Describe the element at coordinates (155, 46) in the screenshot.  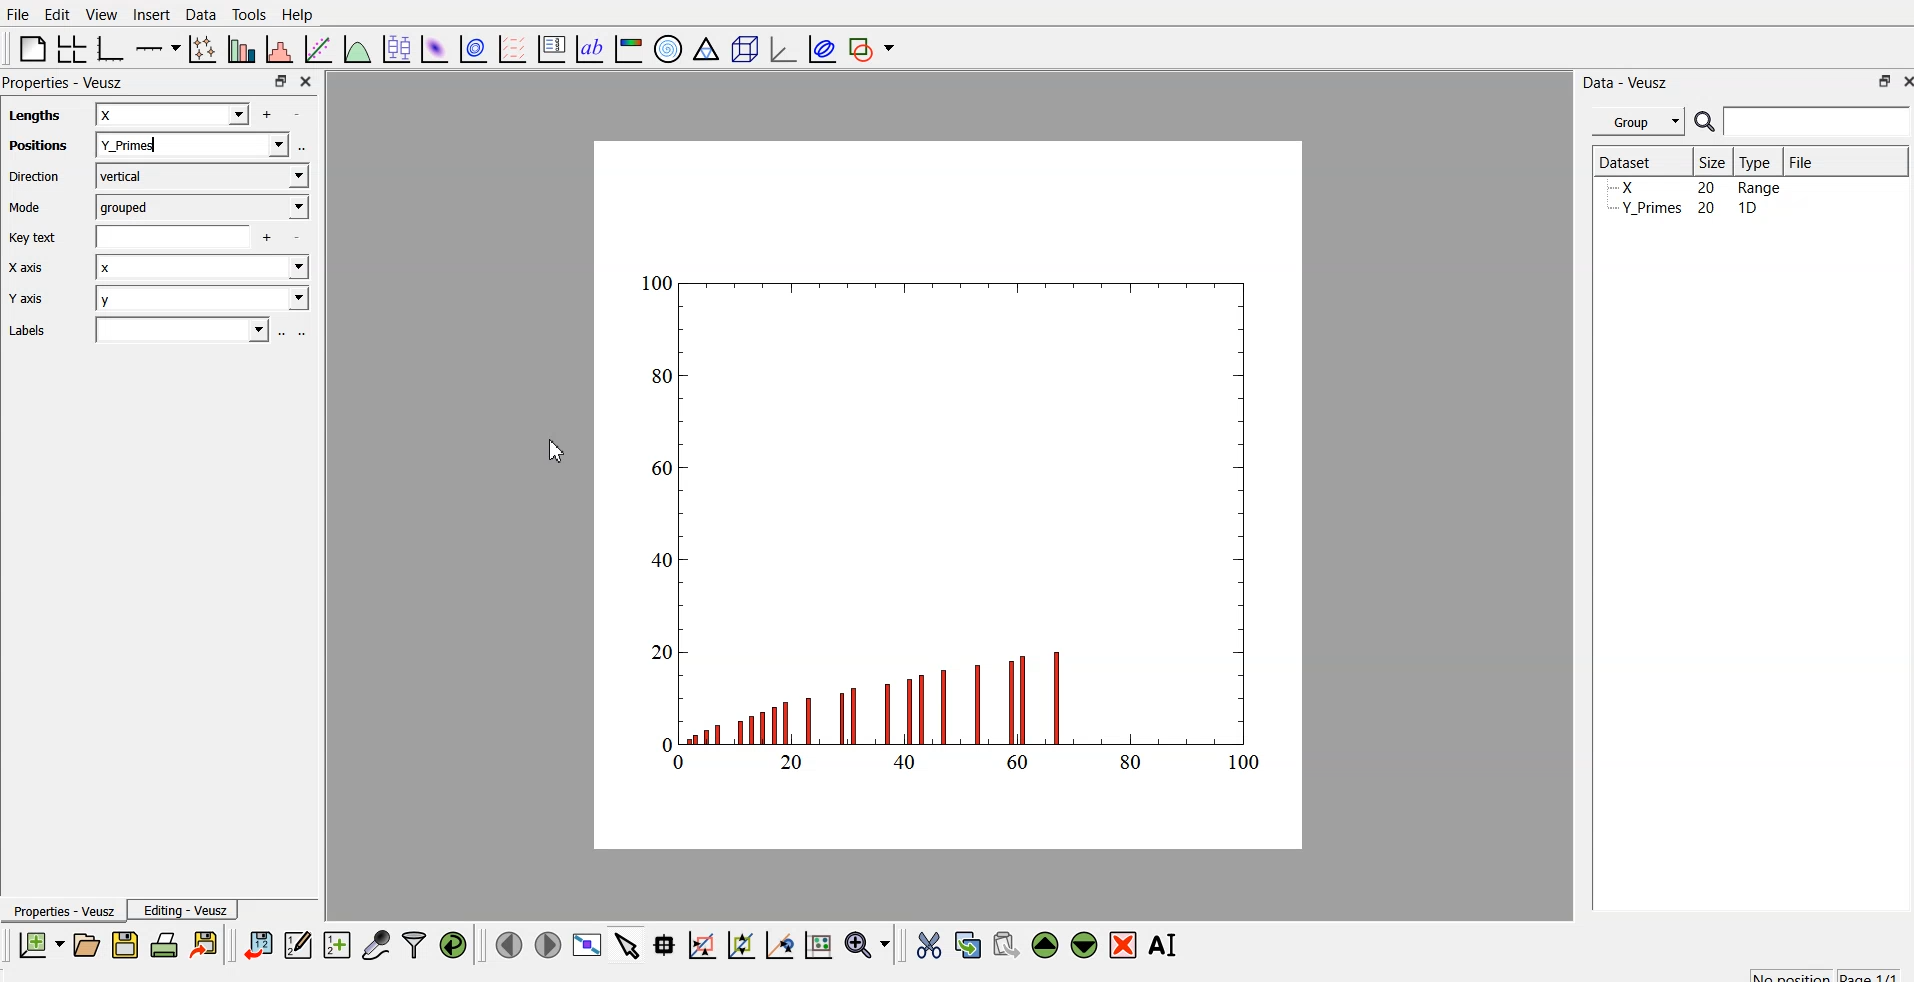
I see `plot on axis` at that location.